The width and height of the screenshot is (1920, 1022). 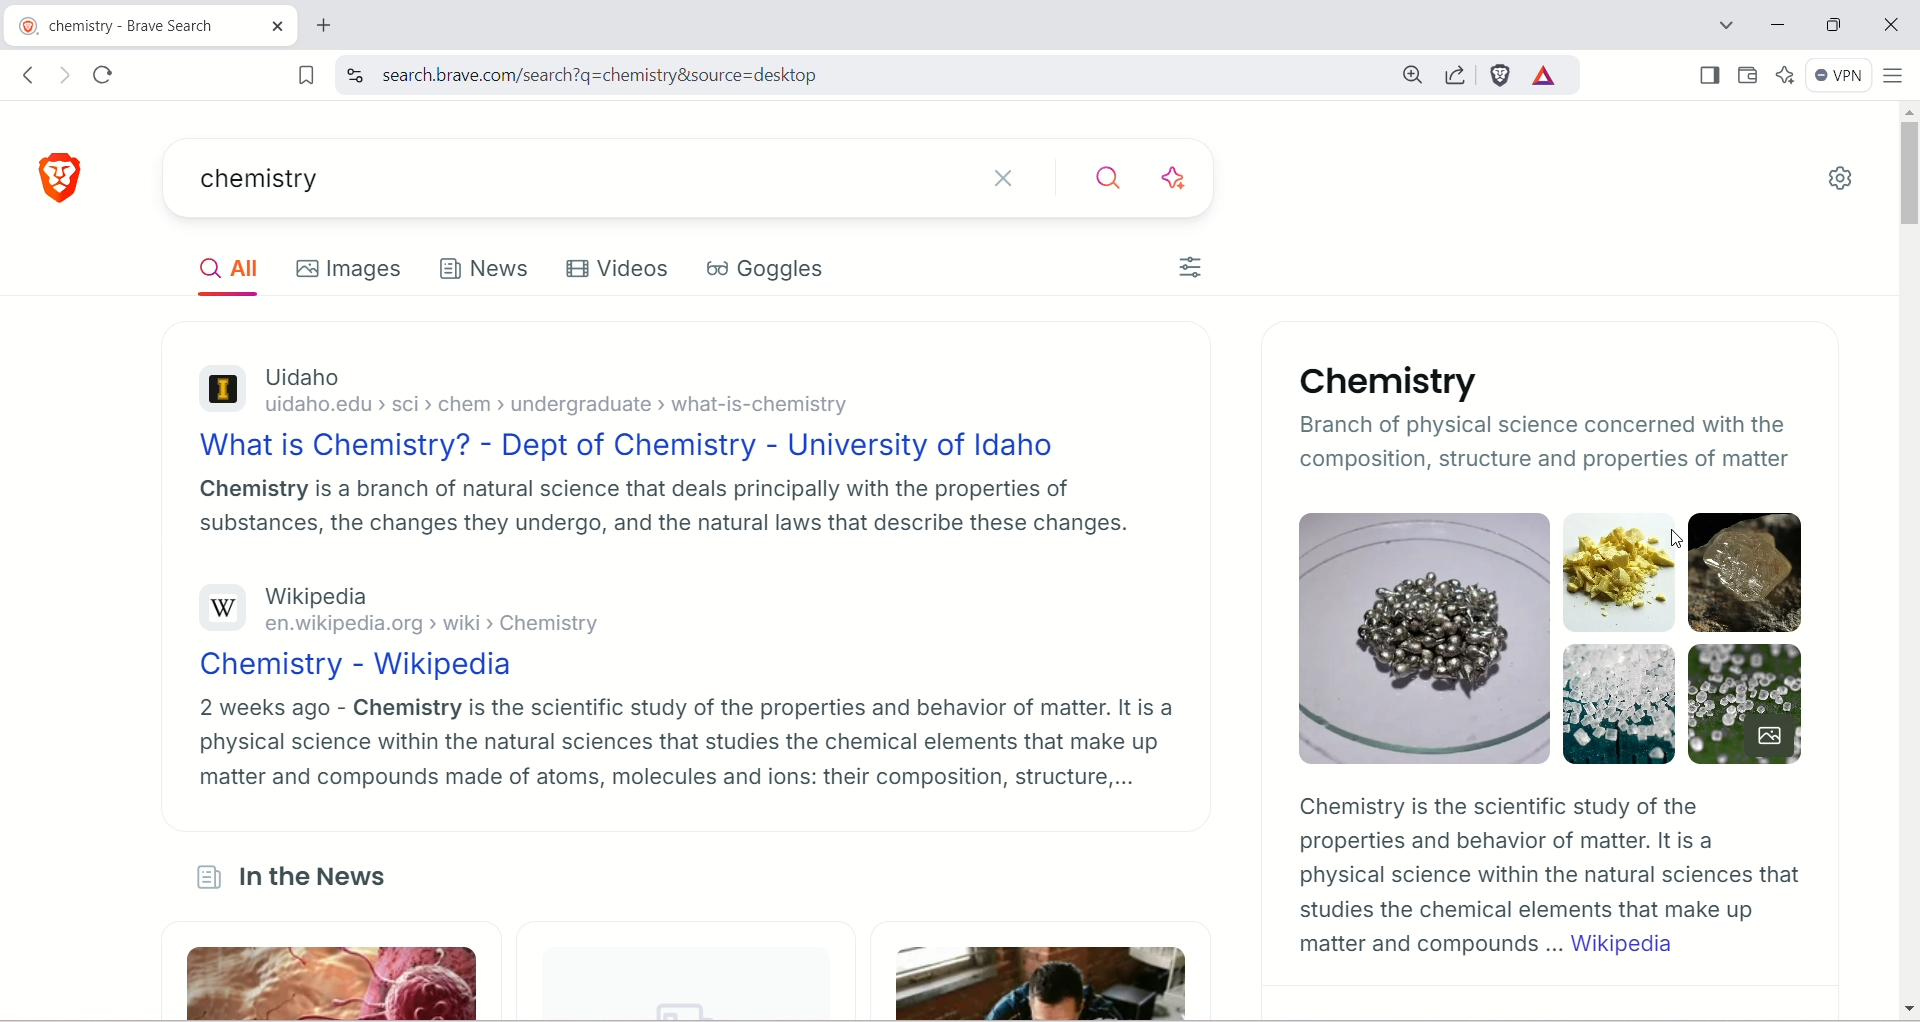 What do you see at coordinates (1553, 637) in the screenshot?
I see `Images` at bounding box center [1553, 637].